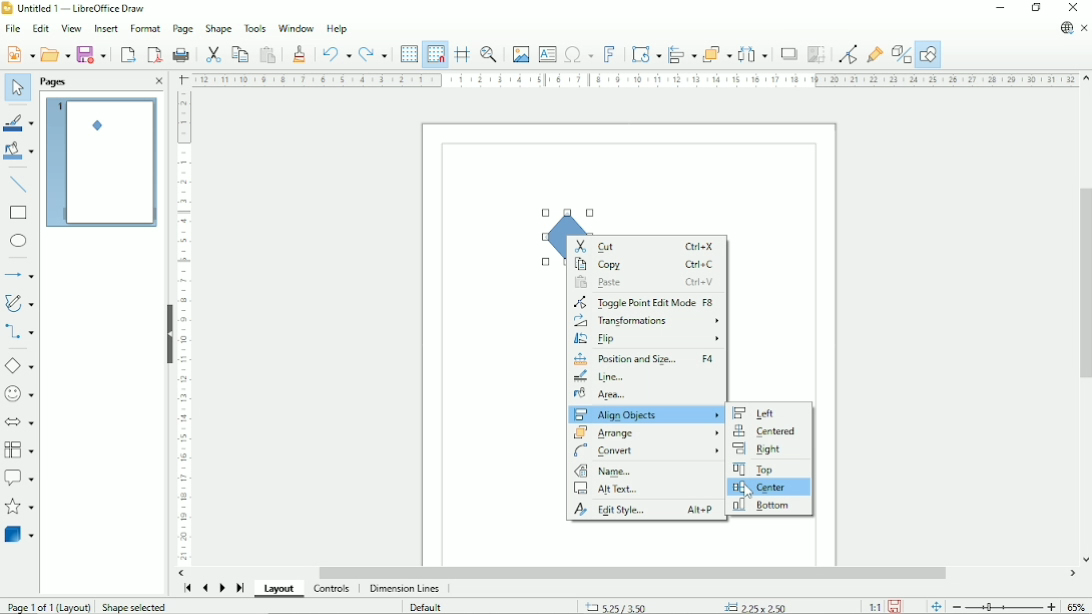 Image resolution: width=1092 pixels, height=614 pixels. I want to click on Close document, so click(1085, 28).